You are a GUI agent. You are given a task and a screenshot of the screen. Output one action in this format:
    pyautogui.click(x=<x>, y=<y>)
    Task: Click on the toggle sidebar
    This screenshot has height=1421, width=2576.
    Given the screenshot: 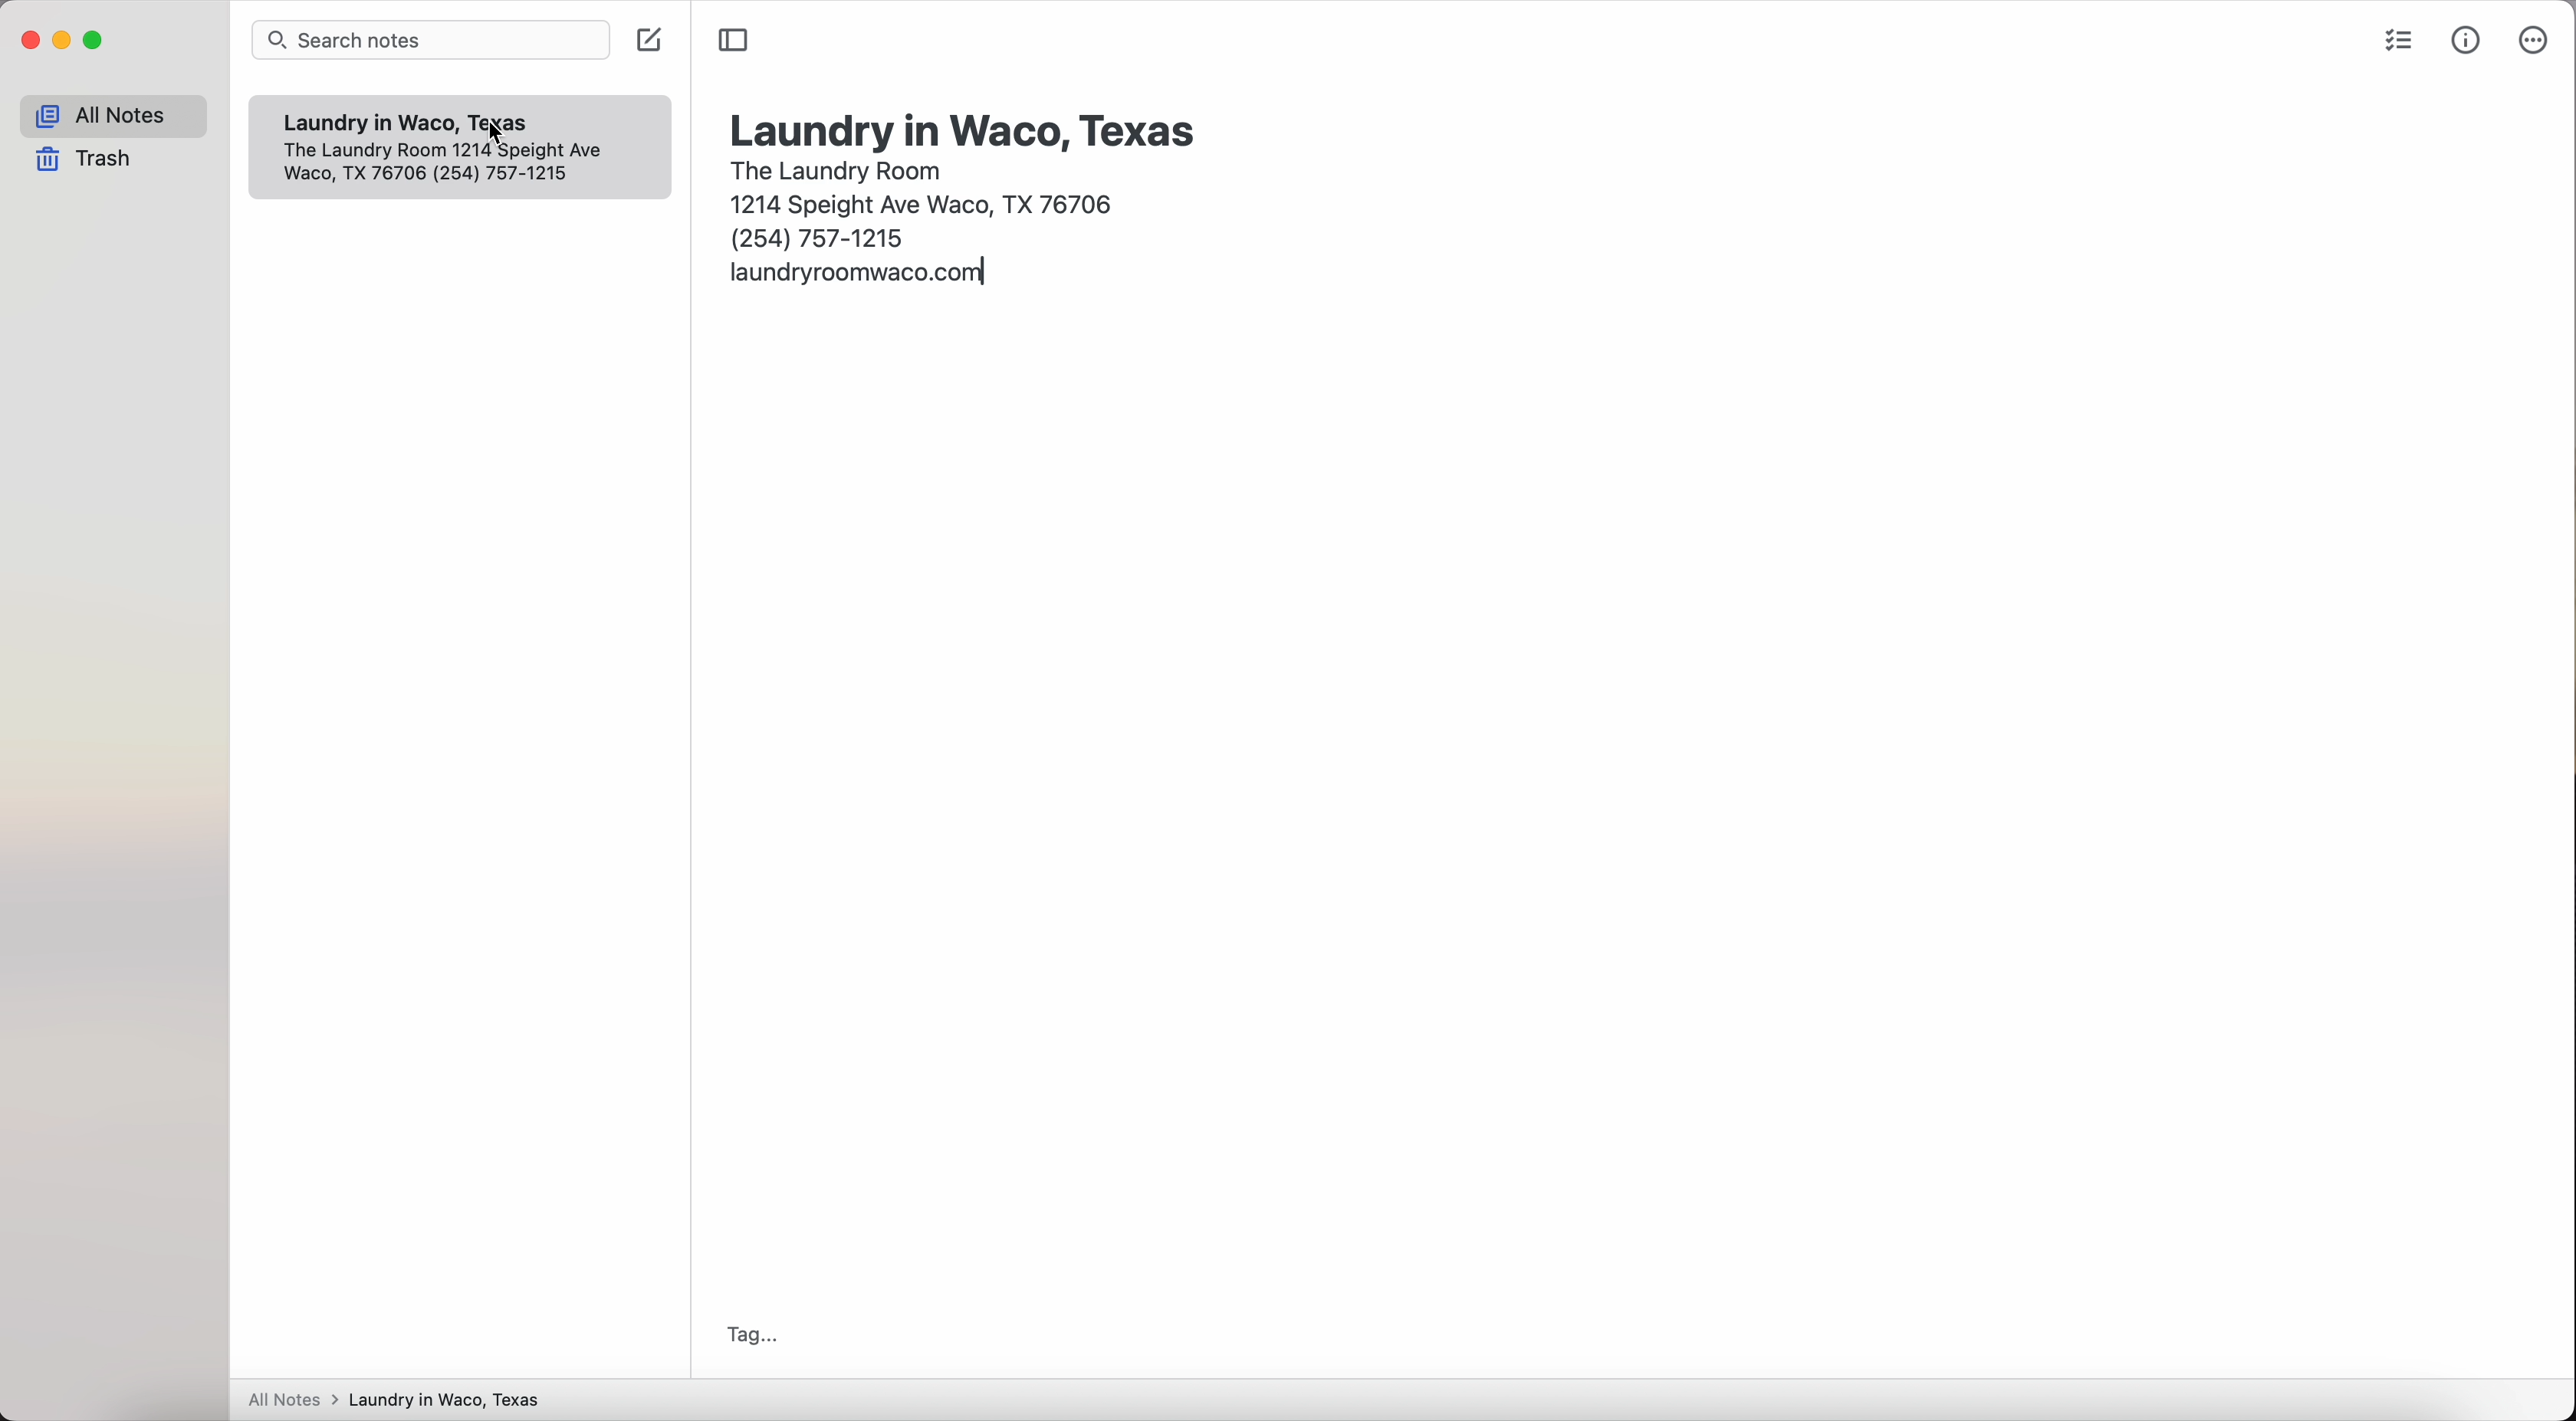 What is the action you would take?
    pyautogui.click(x=734, y=40)
    